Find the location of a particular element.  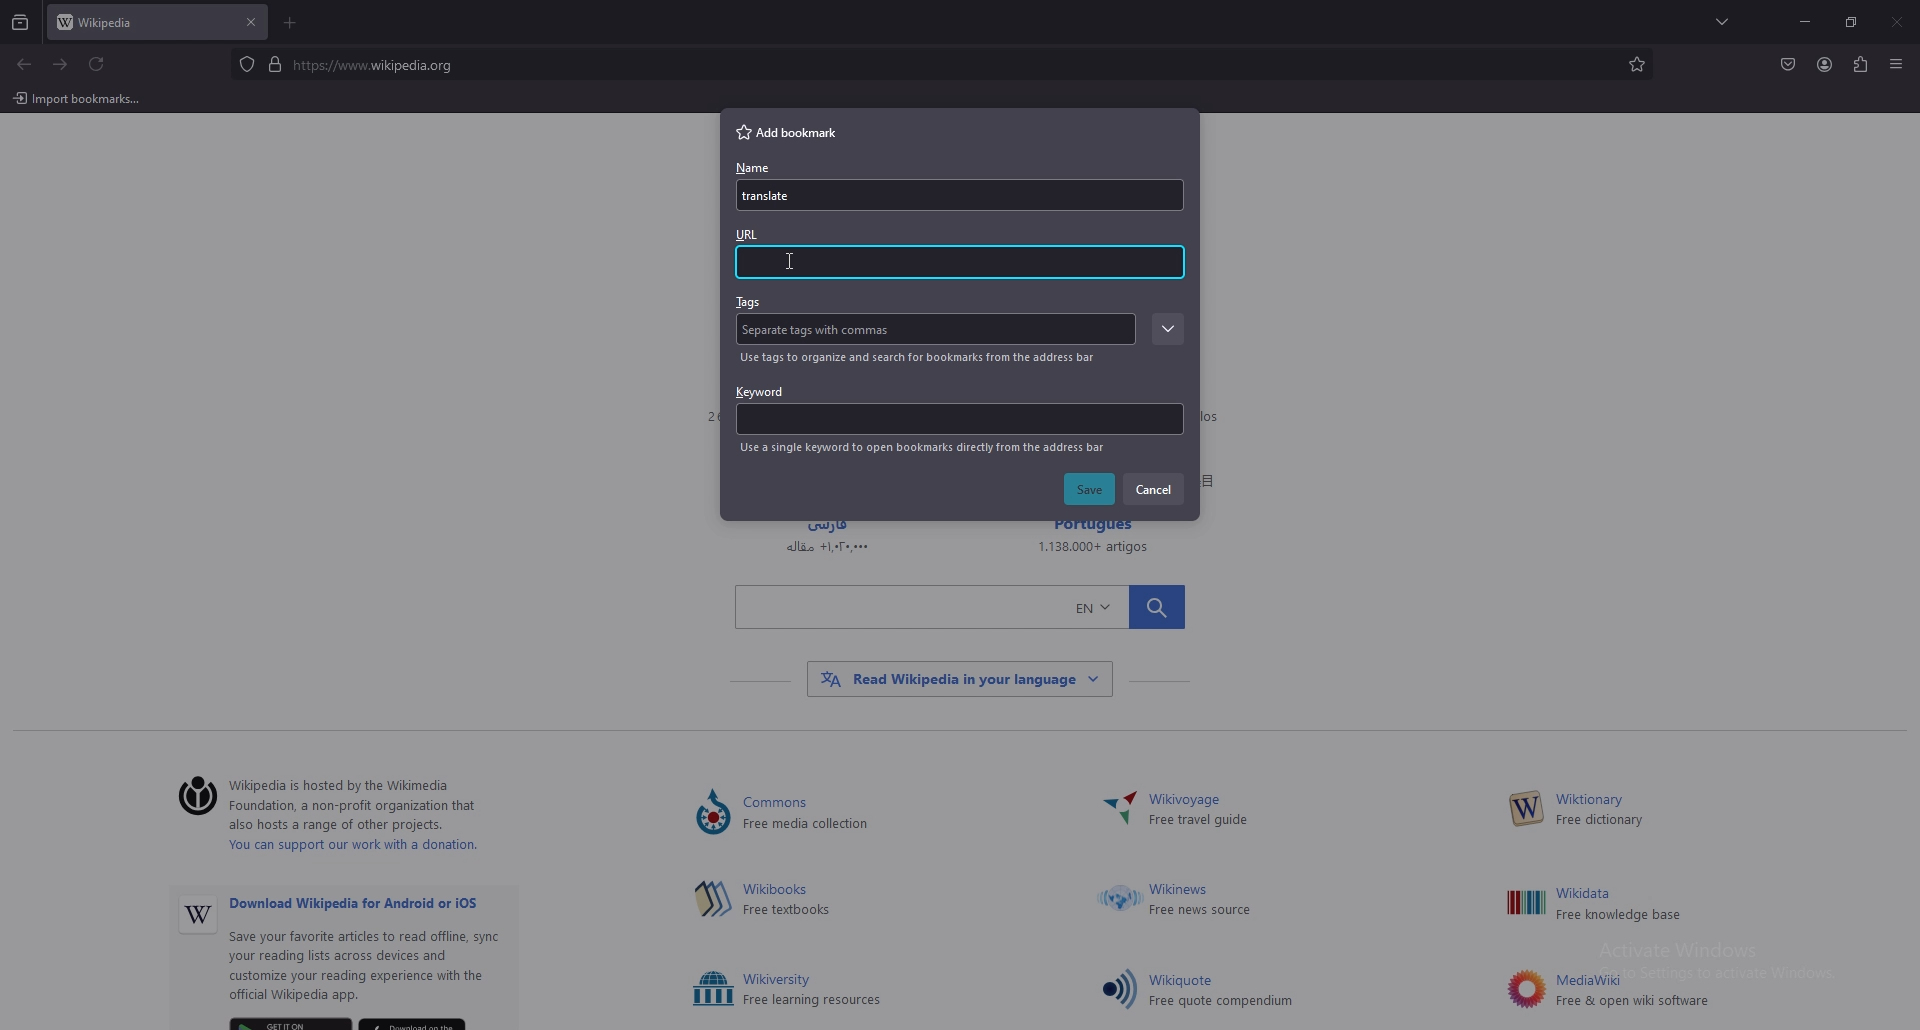

W—
Free dictionary is located at coordinates (1599, 811).